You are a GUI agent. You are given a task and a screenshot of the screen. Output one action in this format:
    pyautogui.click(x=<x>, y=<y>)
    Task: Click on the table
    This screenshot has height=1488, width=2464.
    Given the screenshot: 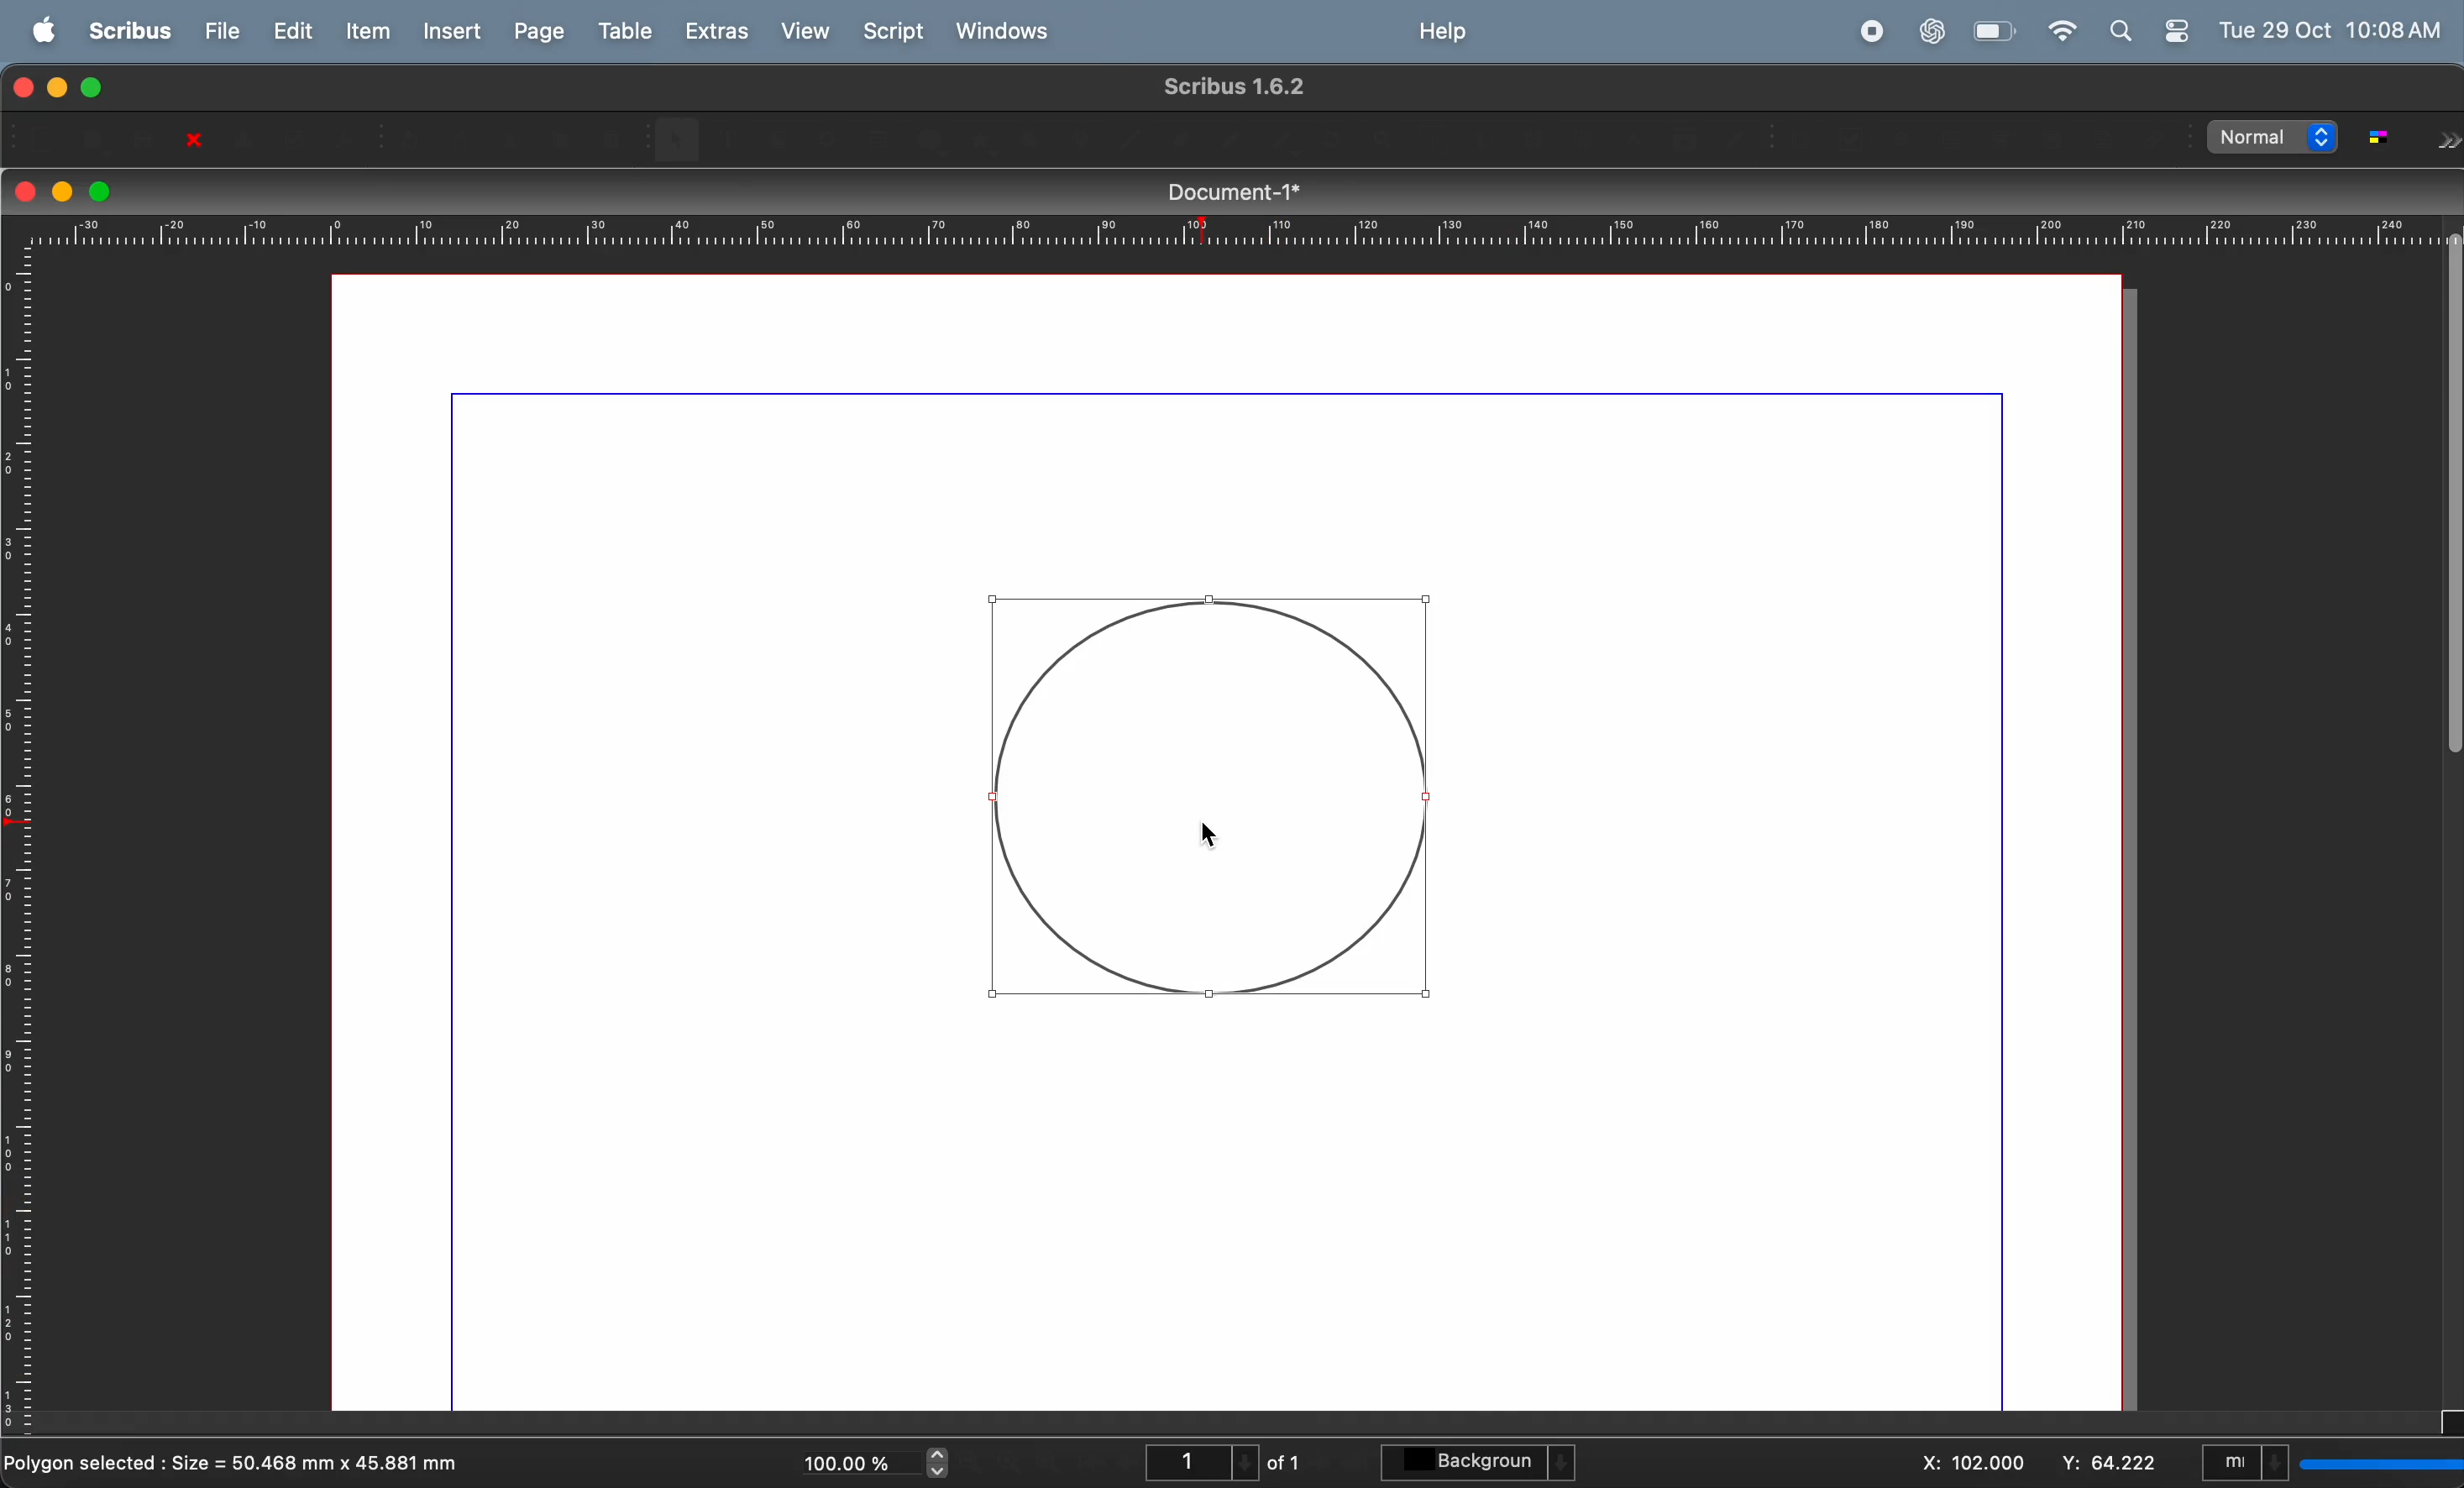 What is the action you would take?
    pyautogui.click(x=621, y=30)
    